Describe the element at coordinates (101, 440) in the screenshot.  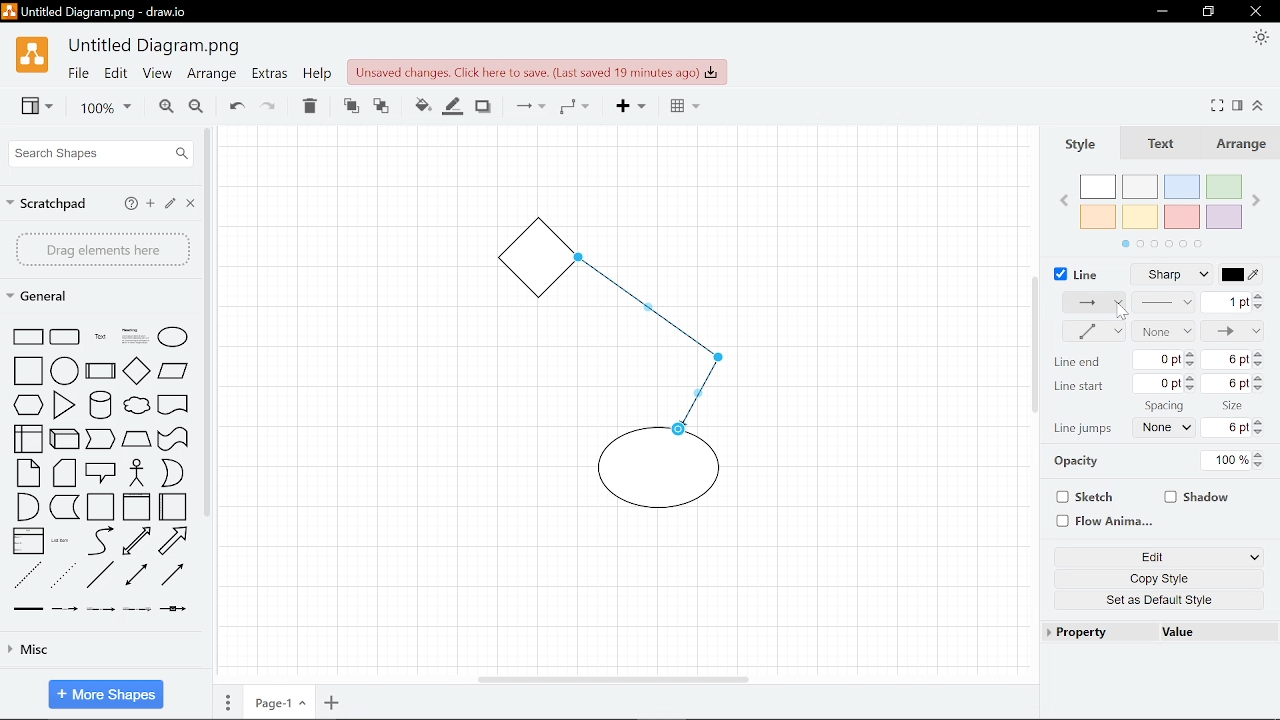
I see `shape` at that location.